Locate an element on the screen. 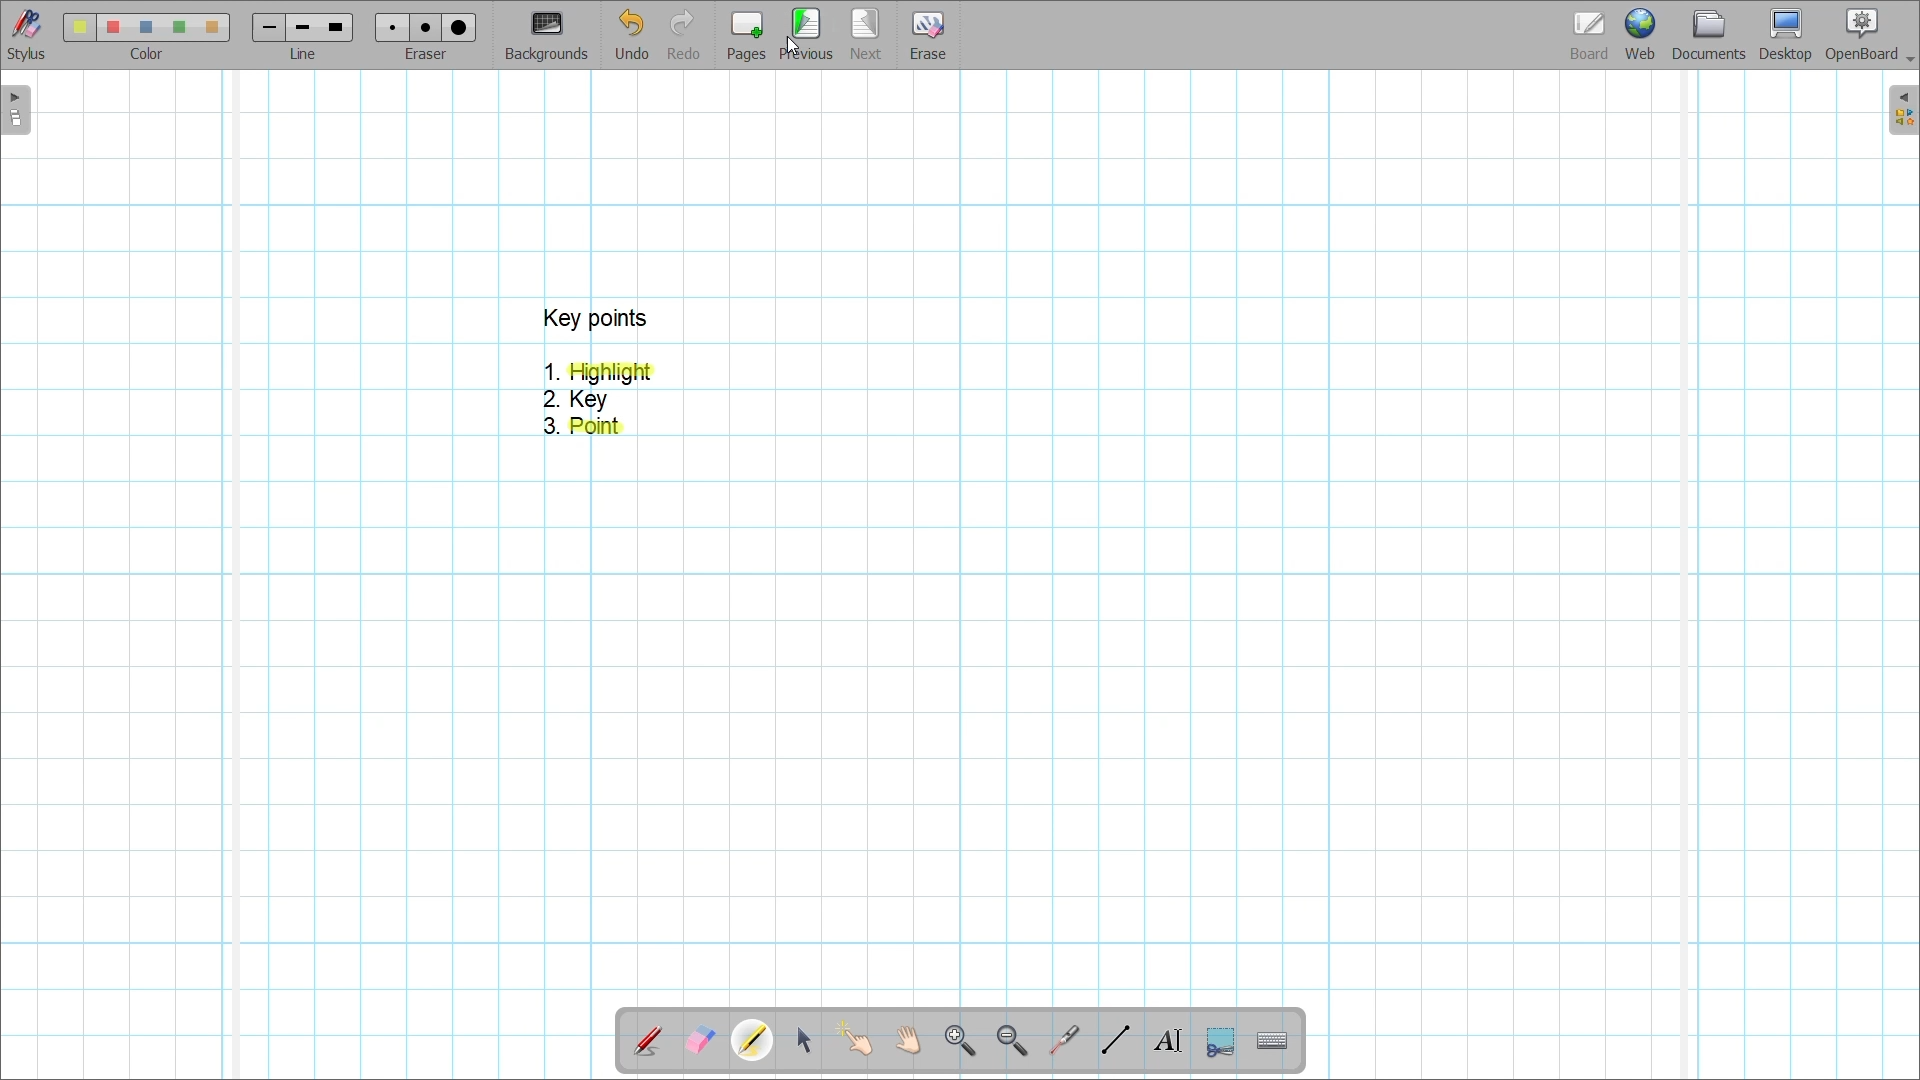  line 3 is located at coordinates (334, 27).